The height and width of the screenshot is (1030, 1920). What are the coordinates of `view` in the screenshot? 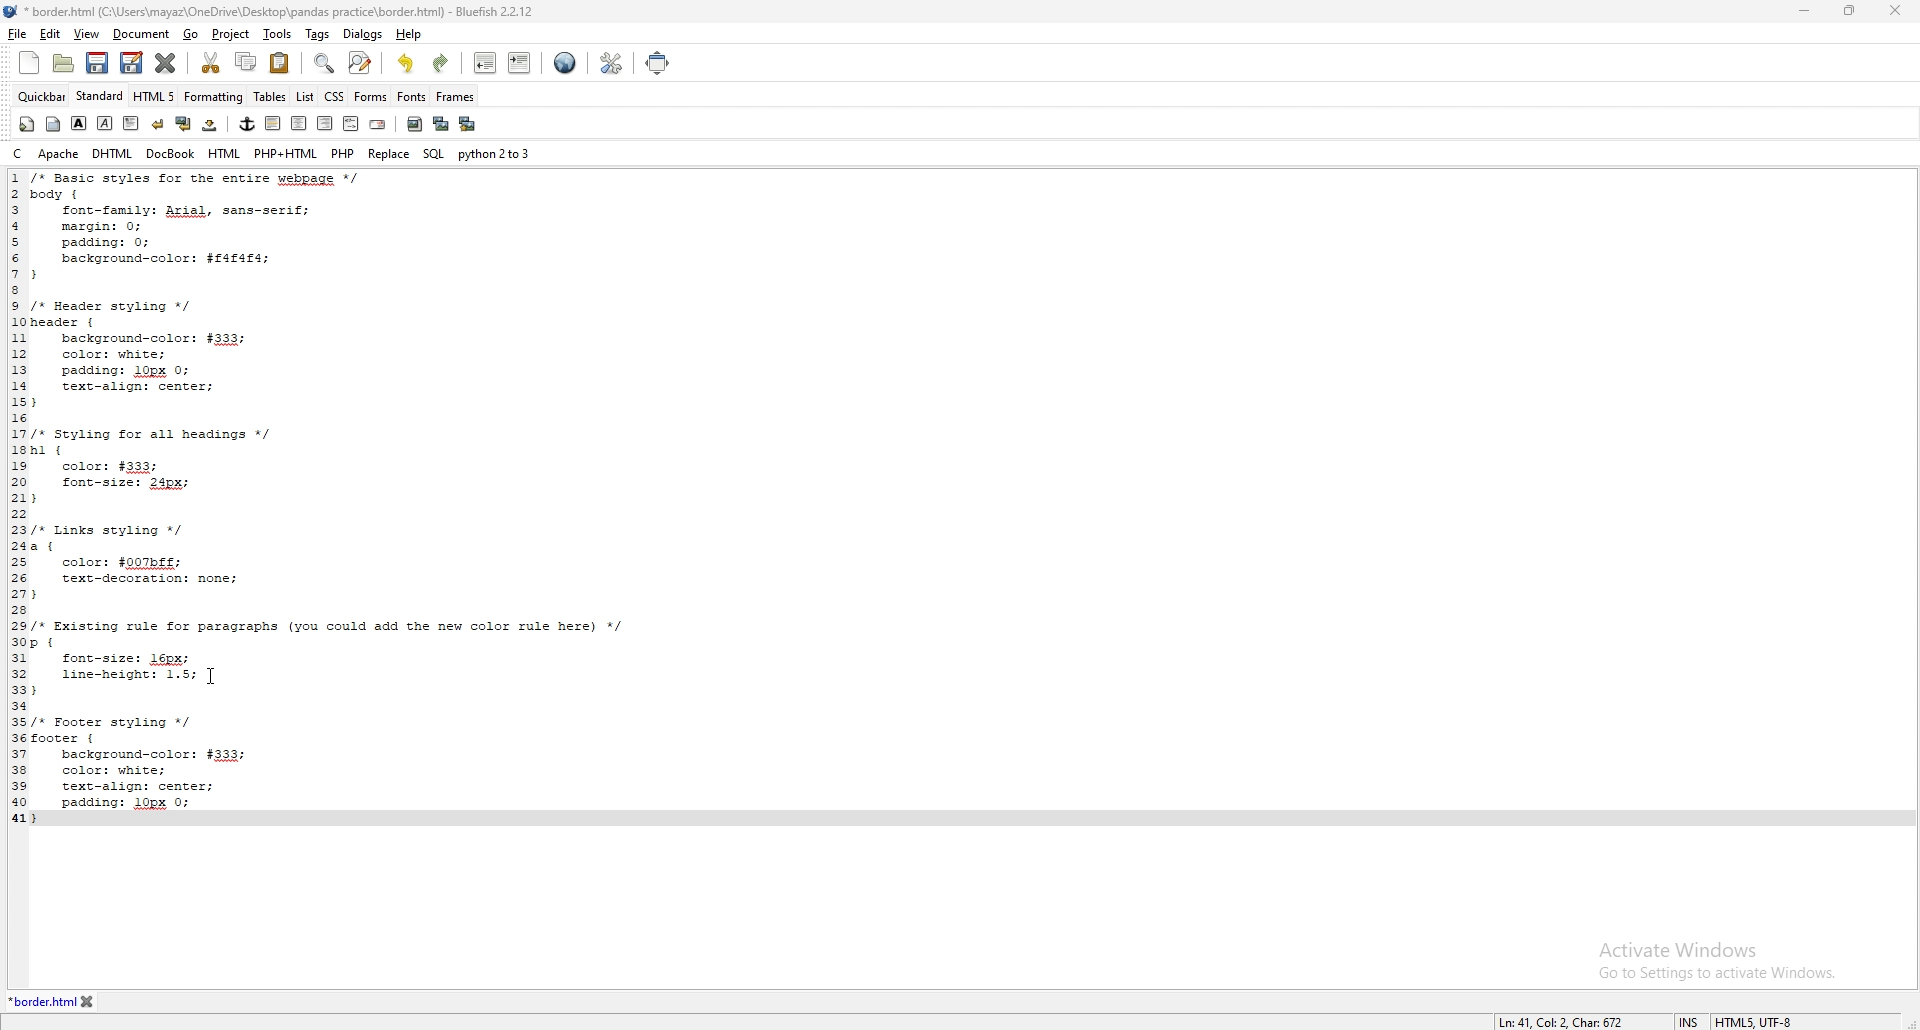 It's located at (86, 35).